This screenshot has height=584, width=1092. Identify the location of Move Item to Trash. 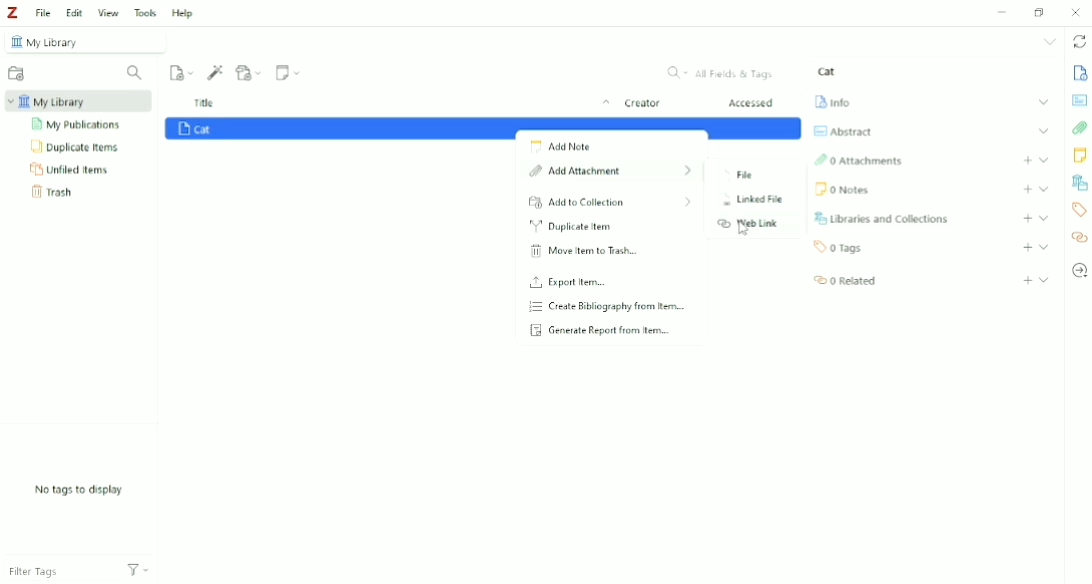
(583, 251).